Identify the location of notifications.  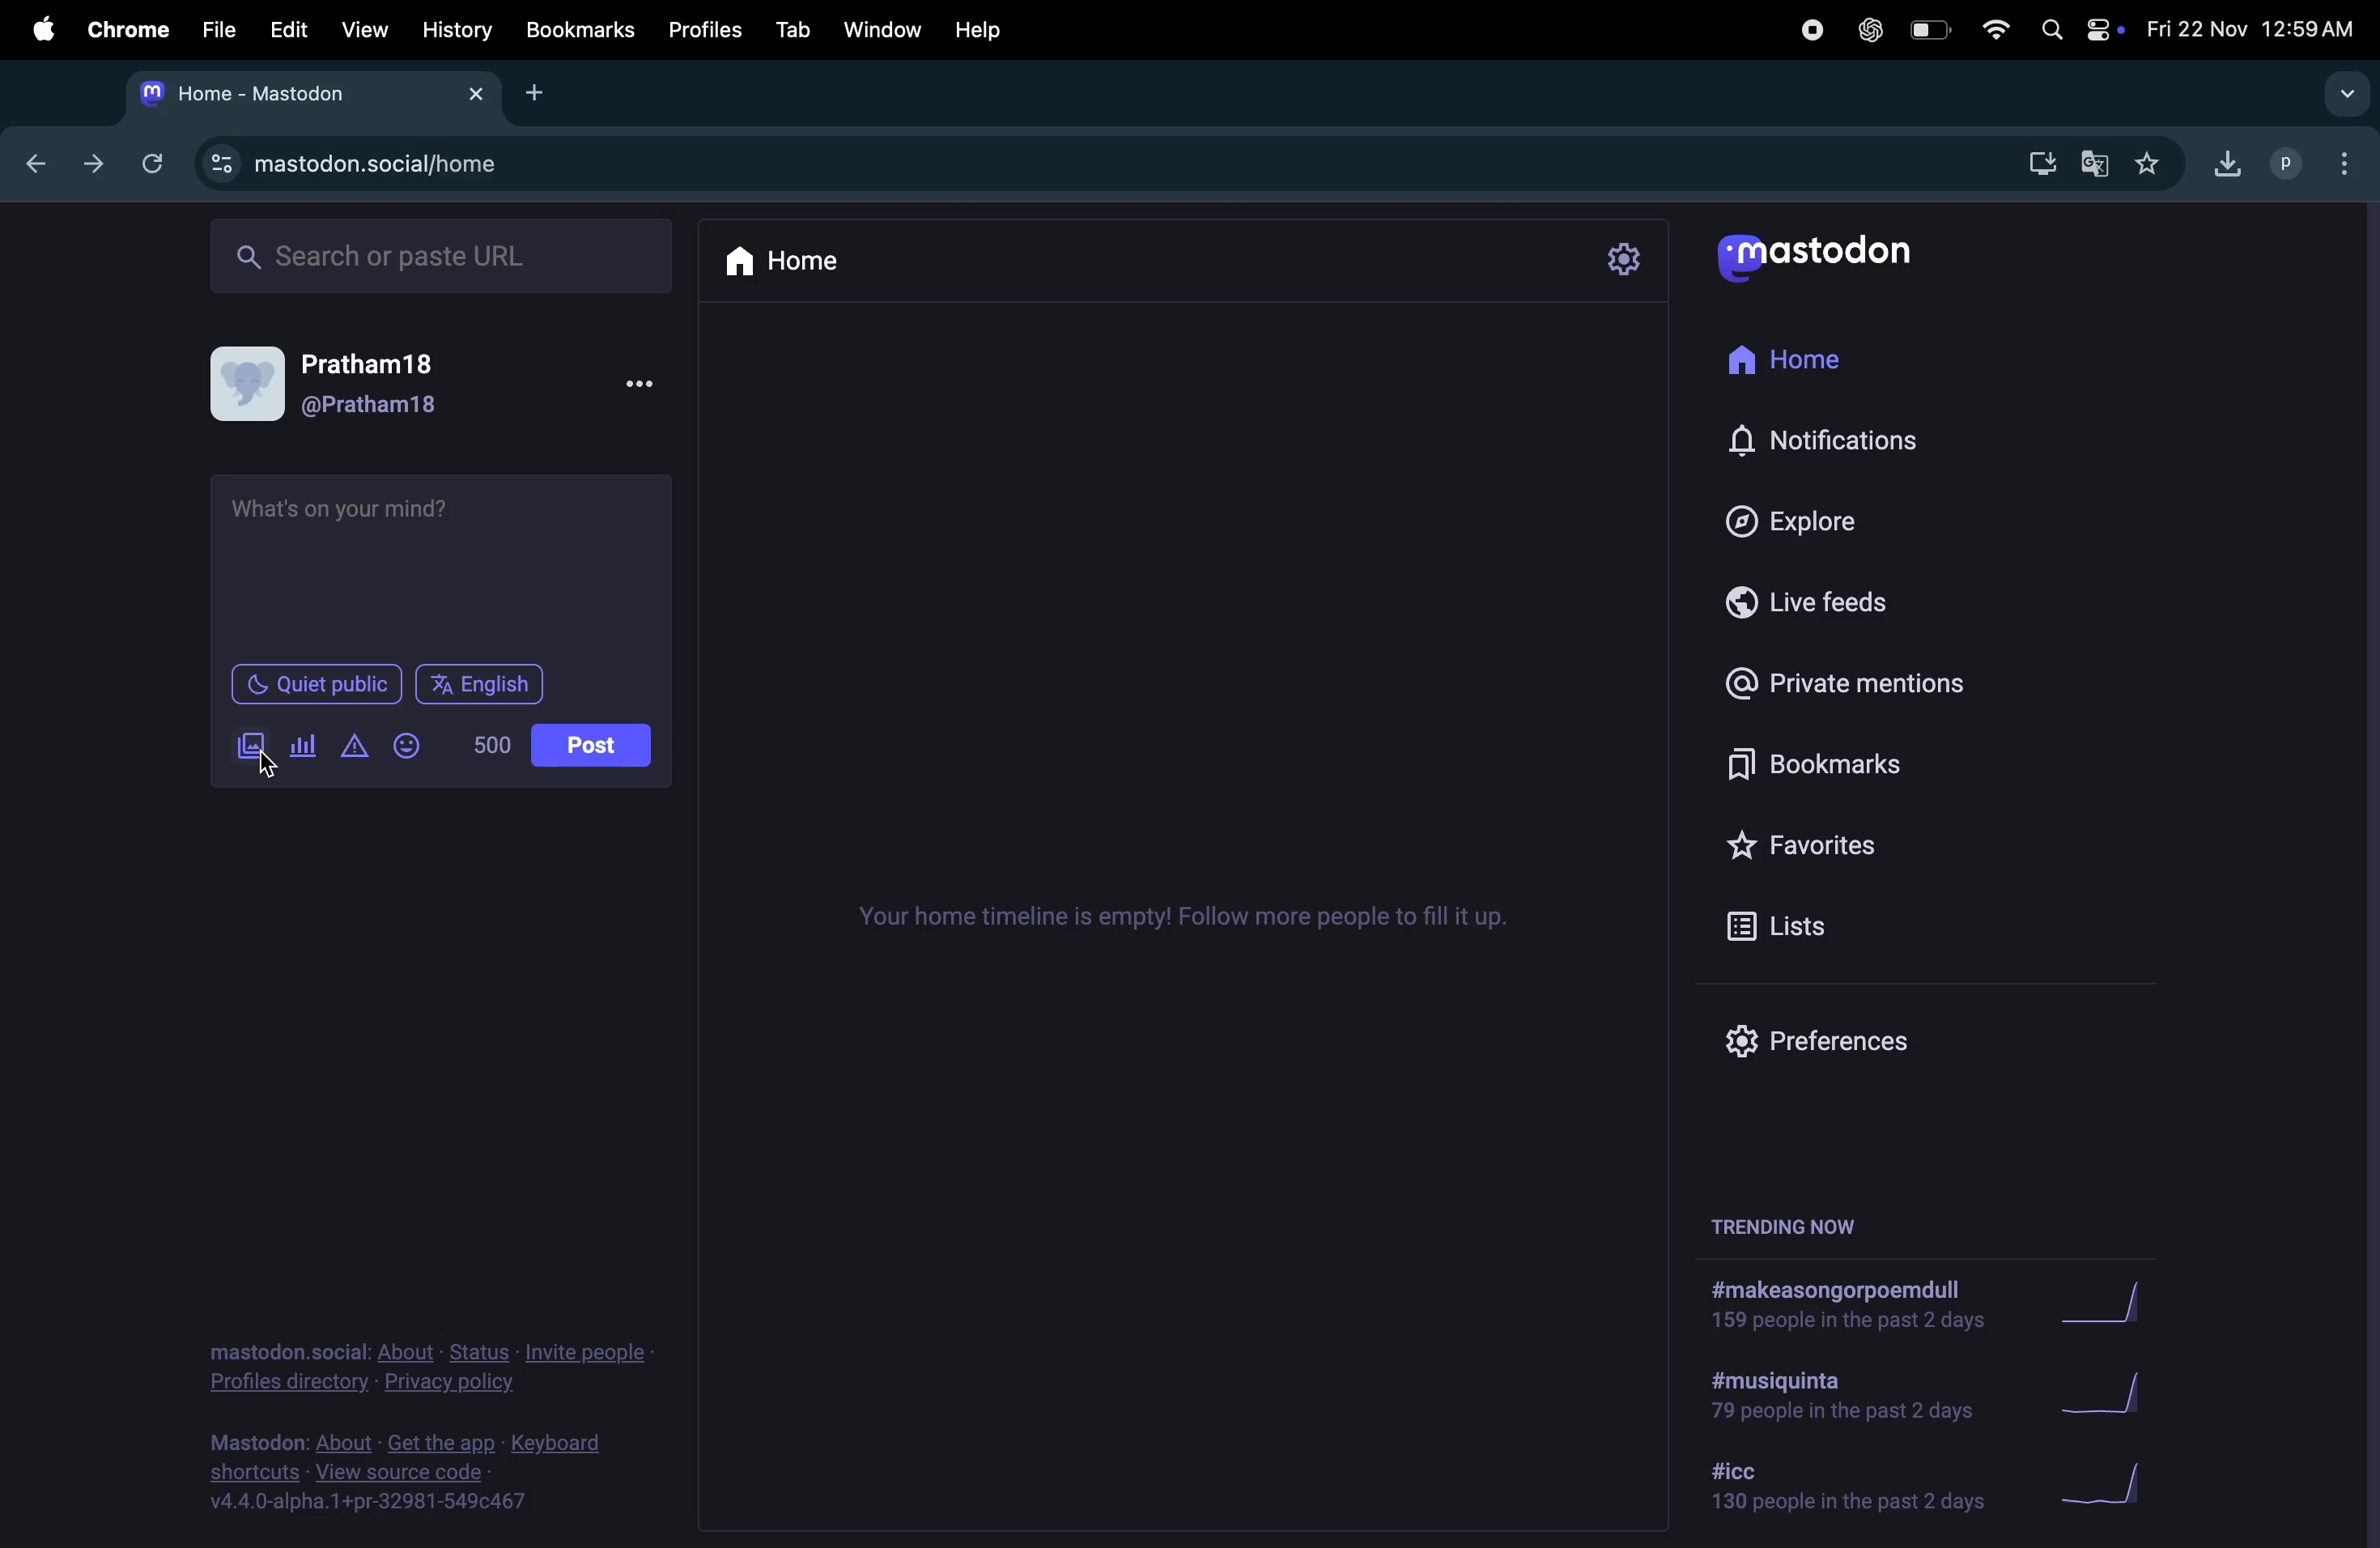
(1844, 437).